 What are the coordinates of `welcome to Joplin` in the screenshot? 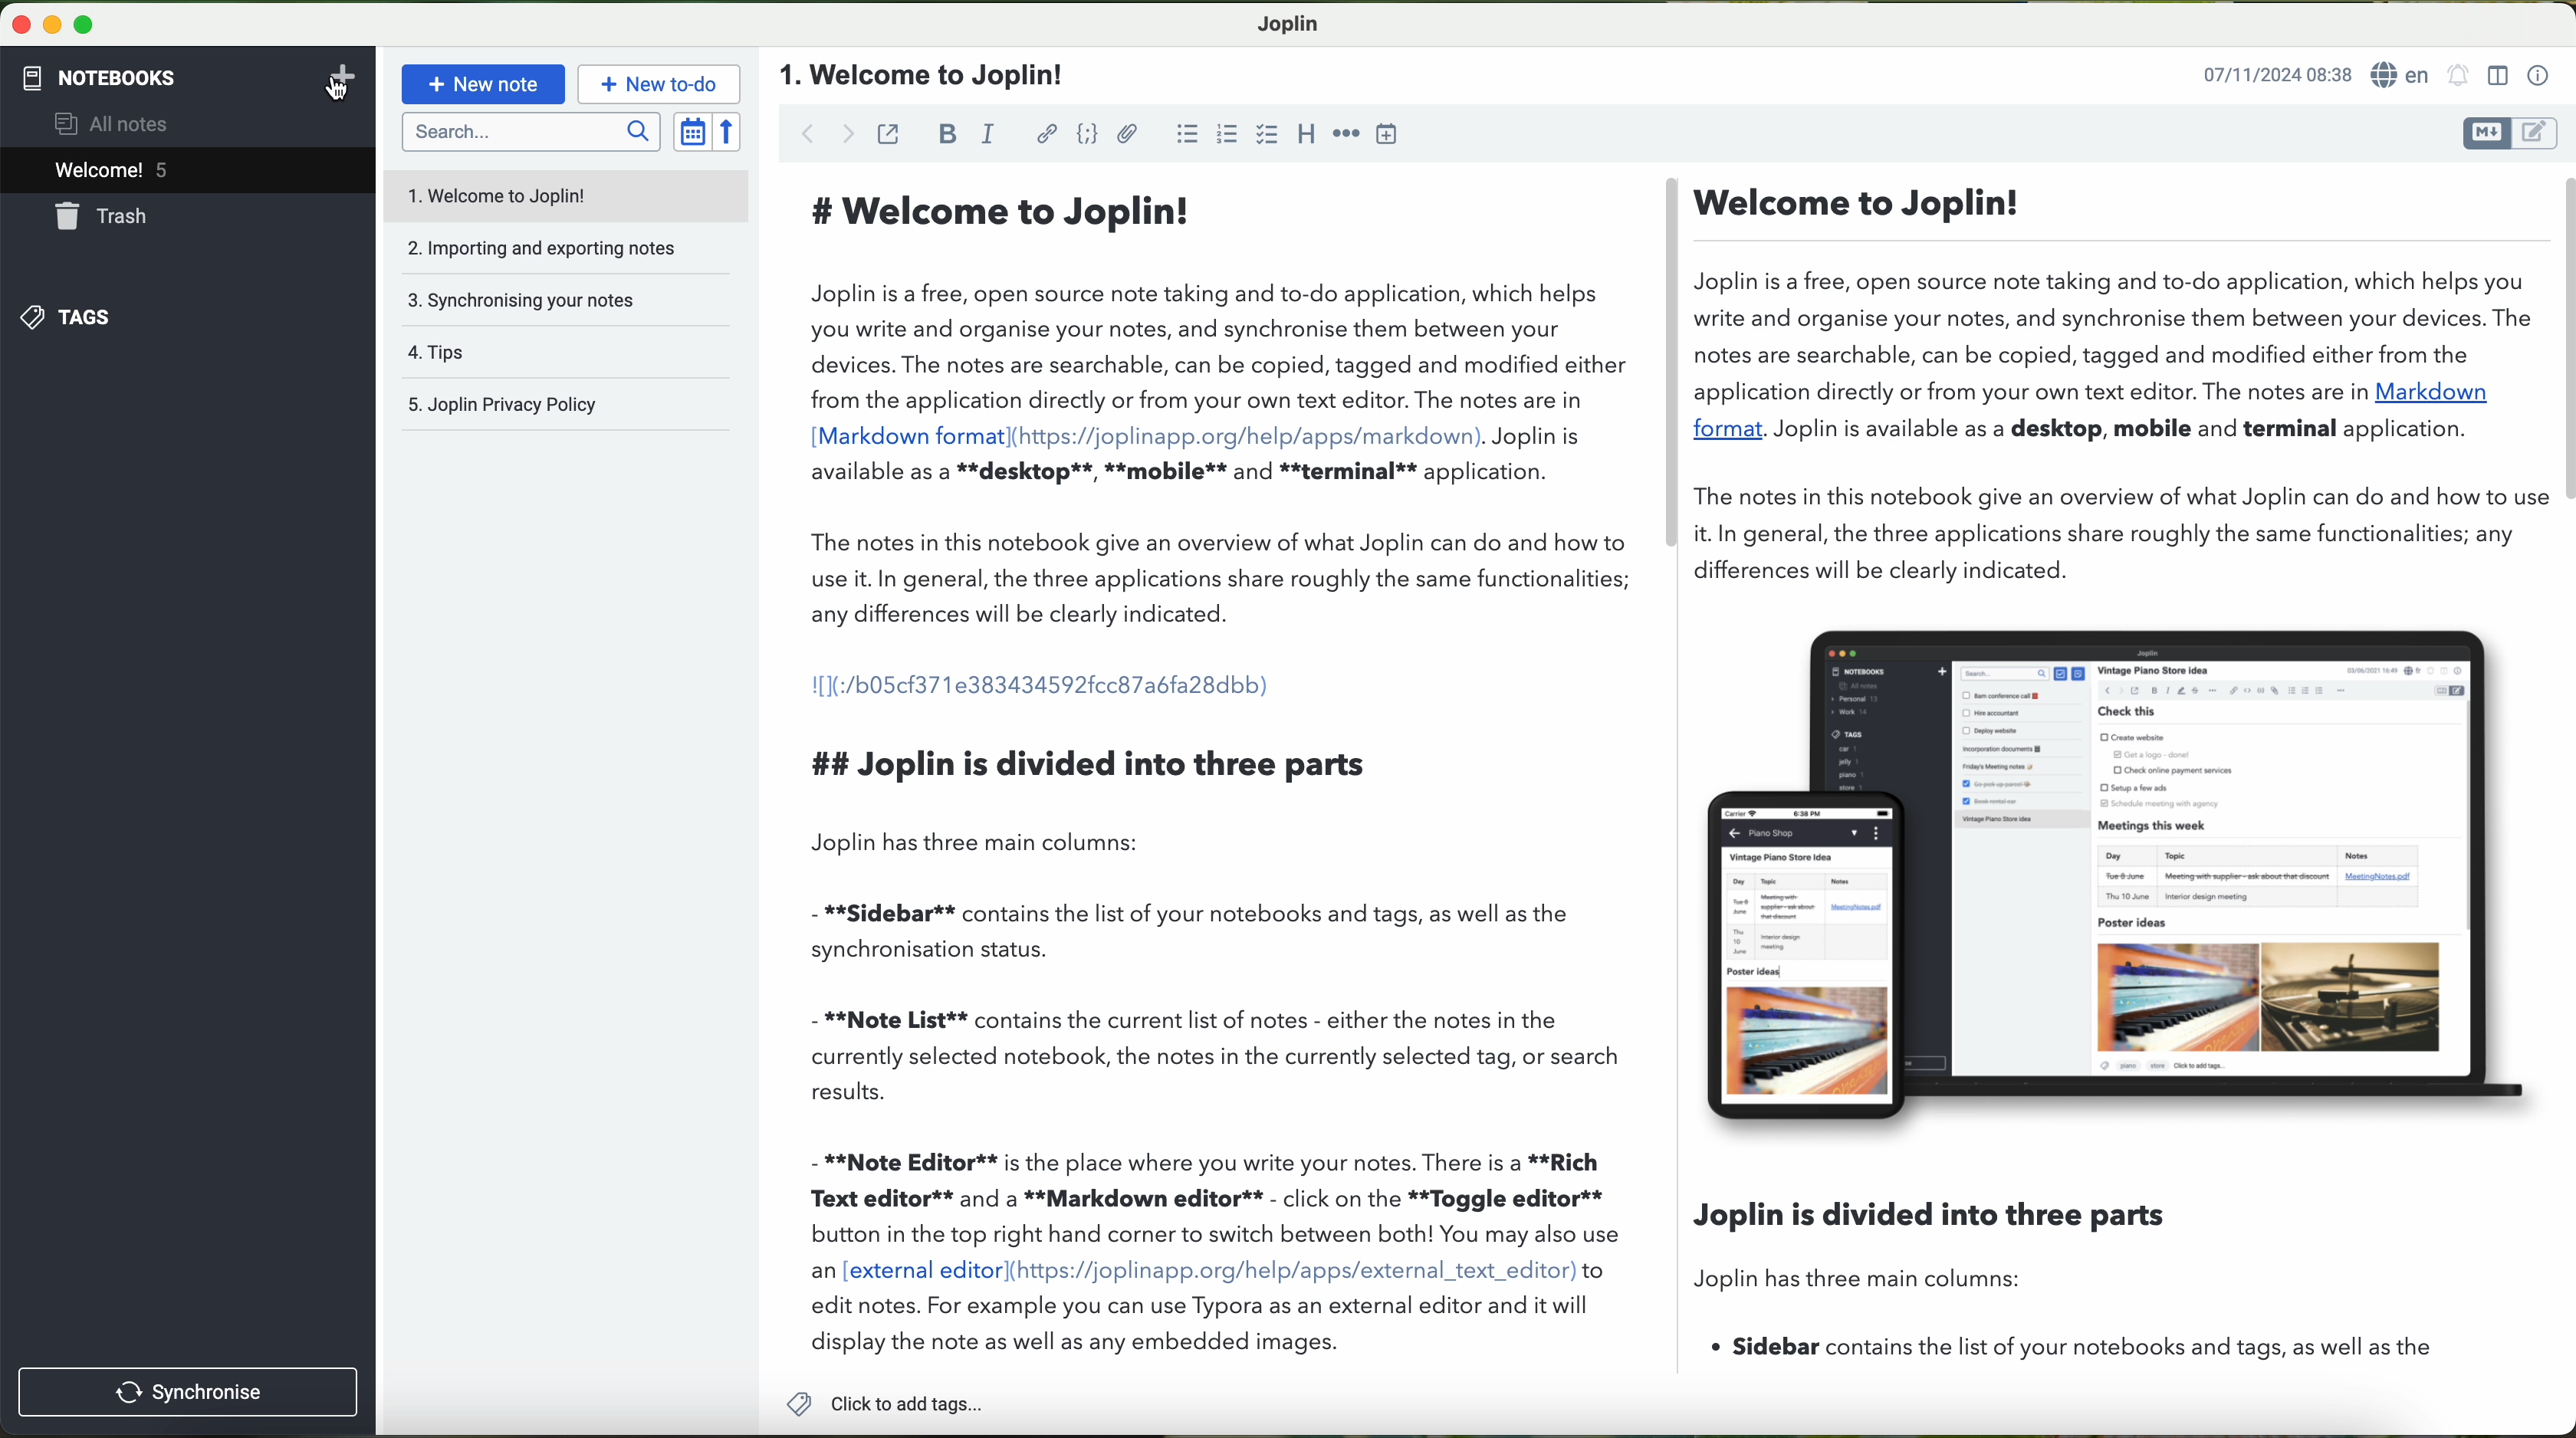 It's located at (499, 195).